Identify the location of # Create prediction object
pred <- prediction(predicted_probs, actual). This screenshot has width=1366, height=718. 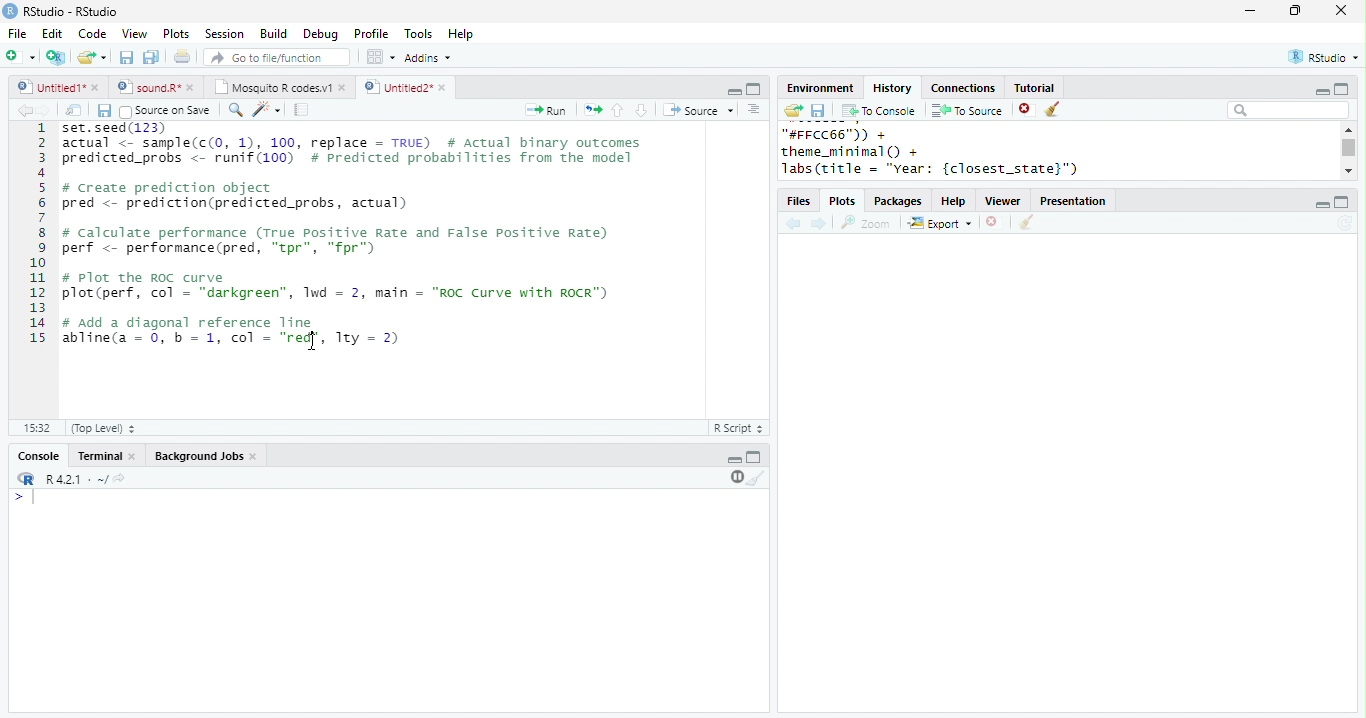
(236, 196).